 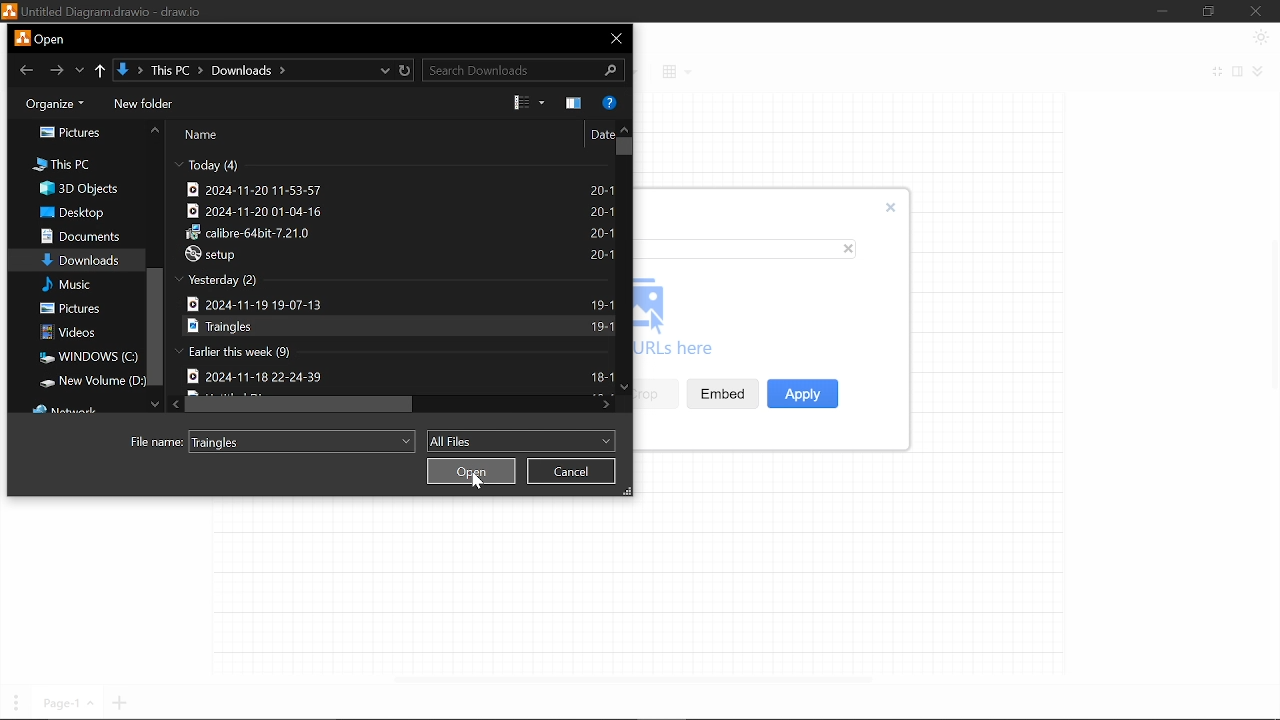 What do you see at coordinates (155, 403) in the screenshot?
I see `Move down in folders` at bounding box center [155, 403].